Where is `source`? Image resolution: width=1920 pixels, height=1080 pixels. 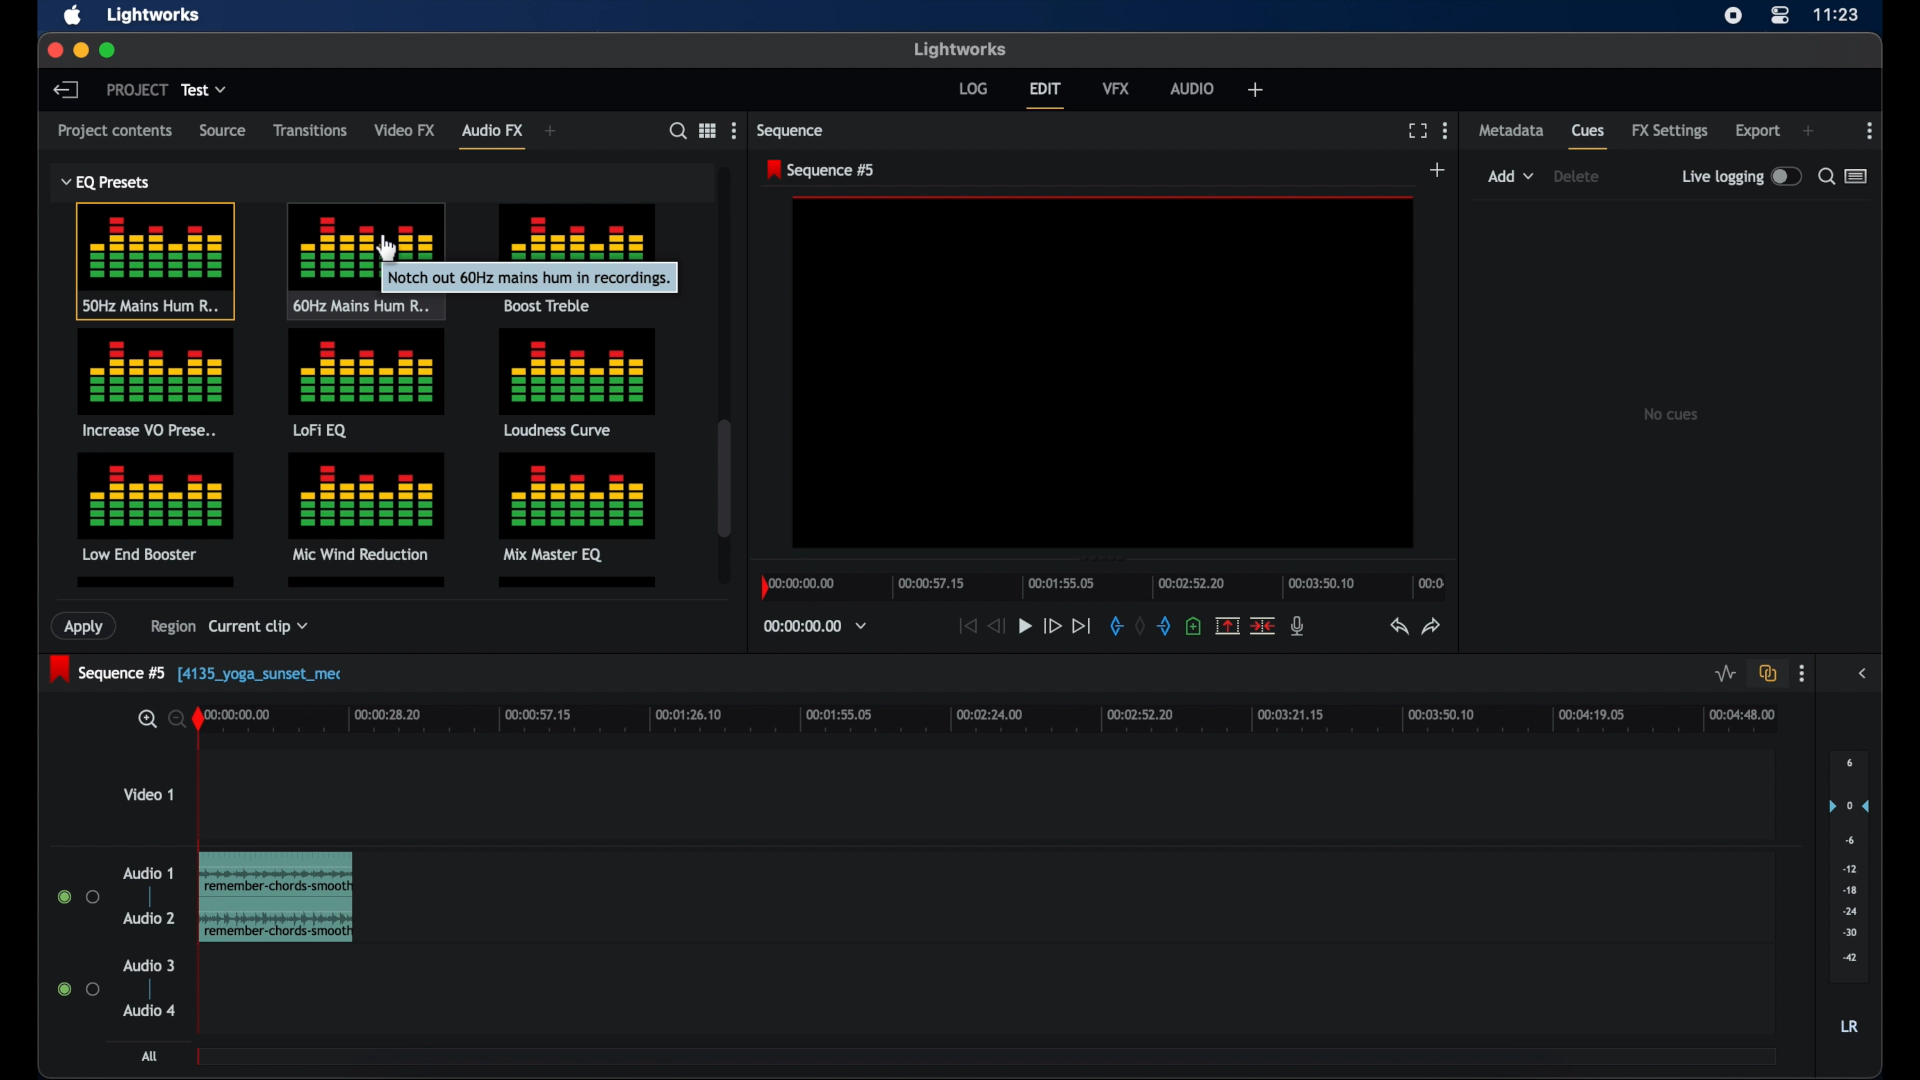
source is located at coordinates (221, 129).